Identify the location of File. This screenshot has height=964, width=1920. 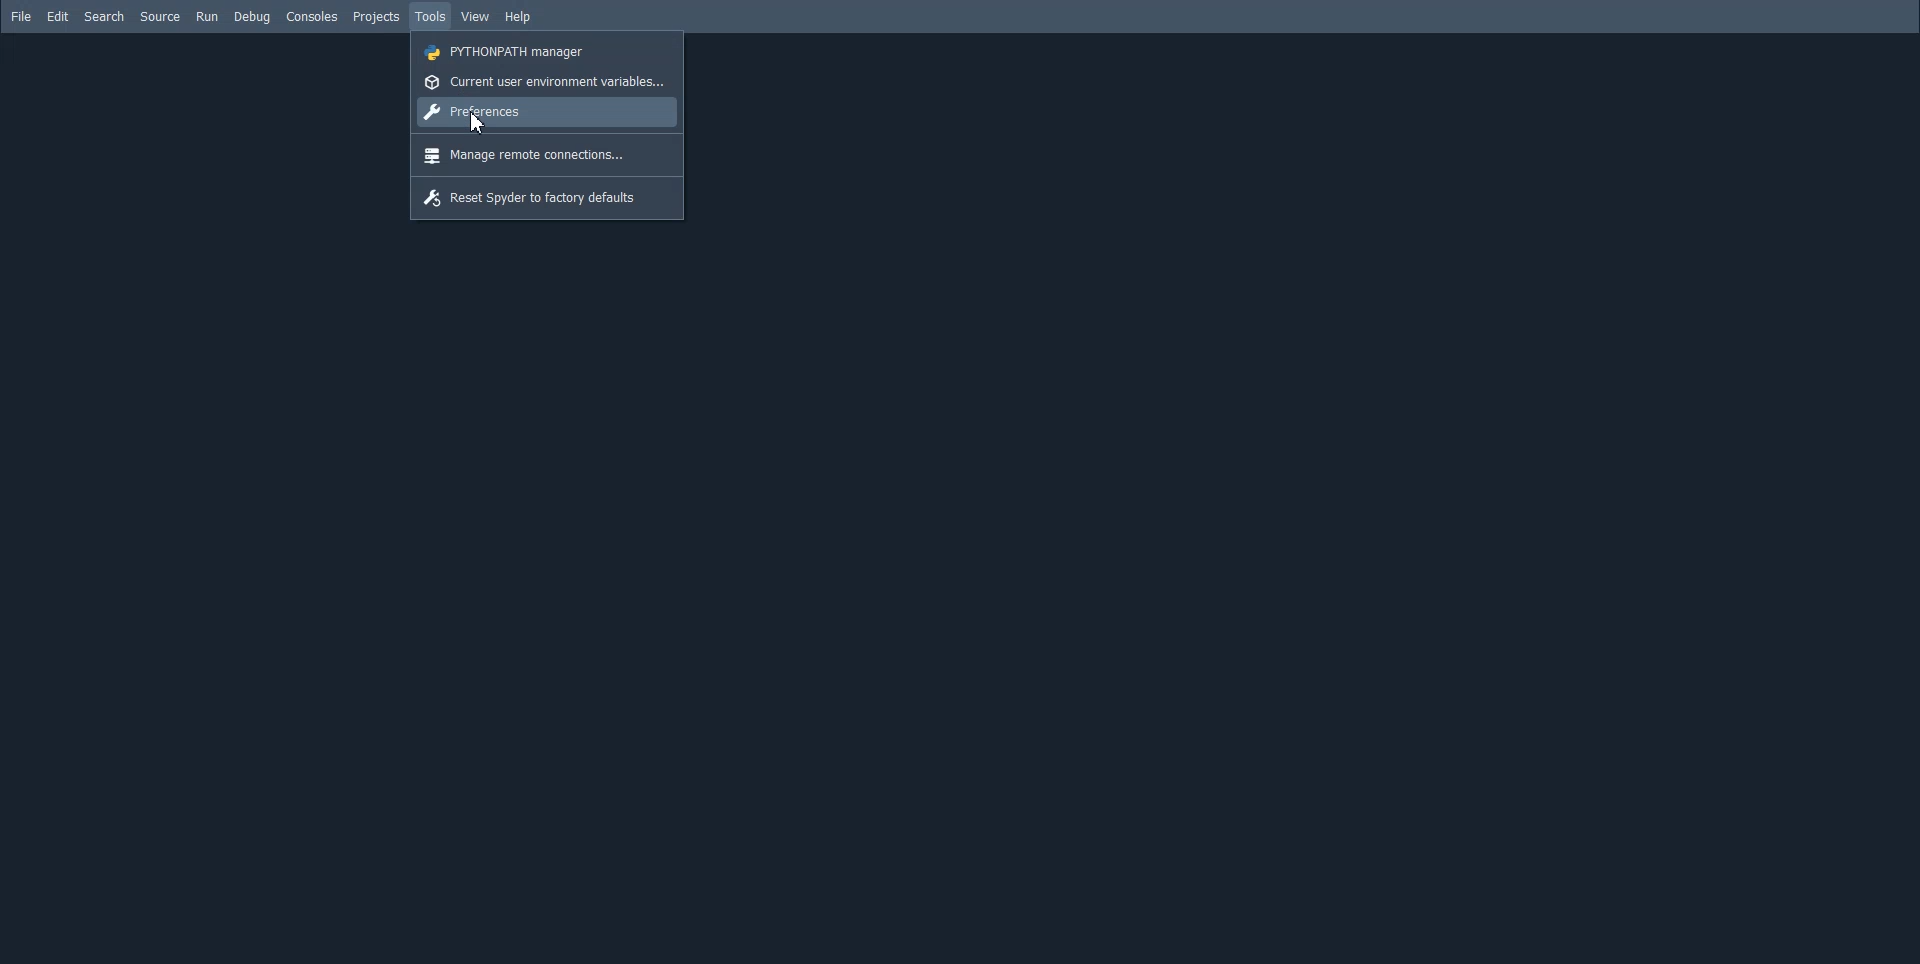
(21, 16).